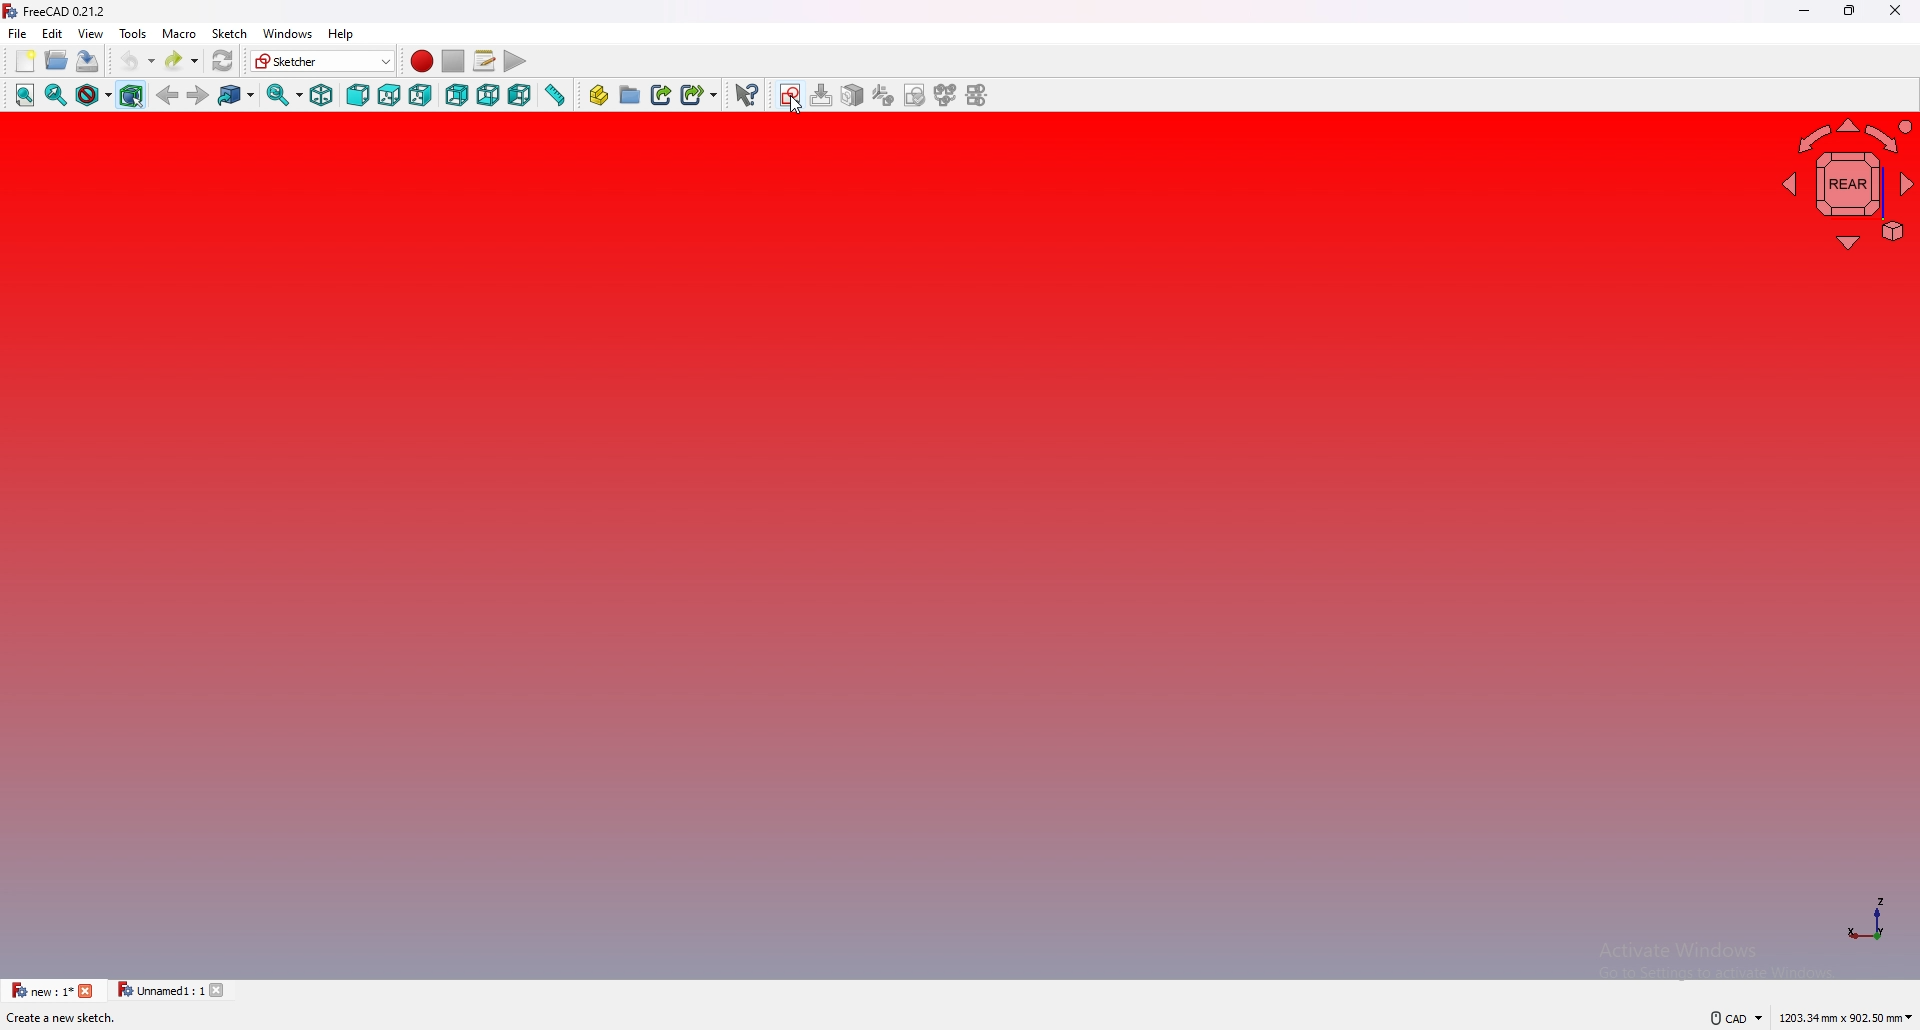  Describe the element at coordinates (515, 61) in the screenshot. I see `execute macro` at that location.